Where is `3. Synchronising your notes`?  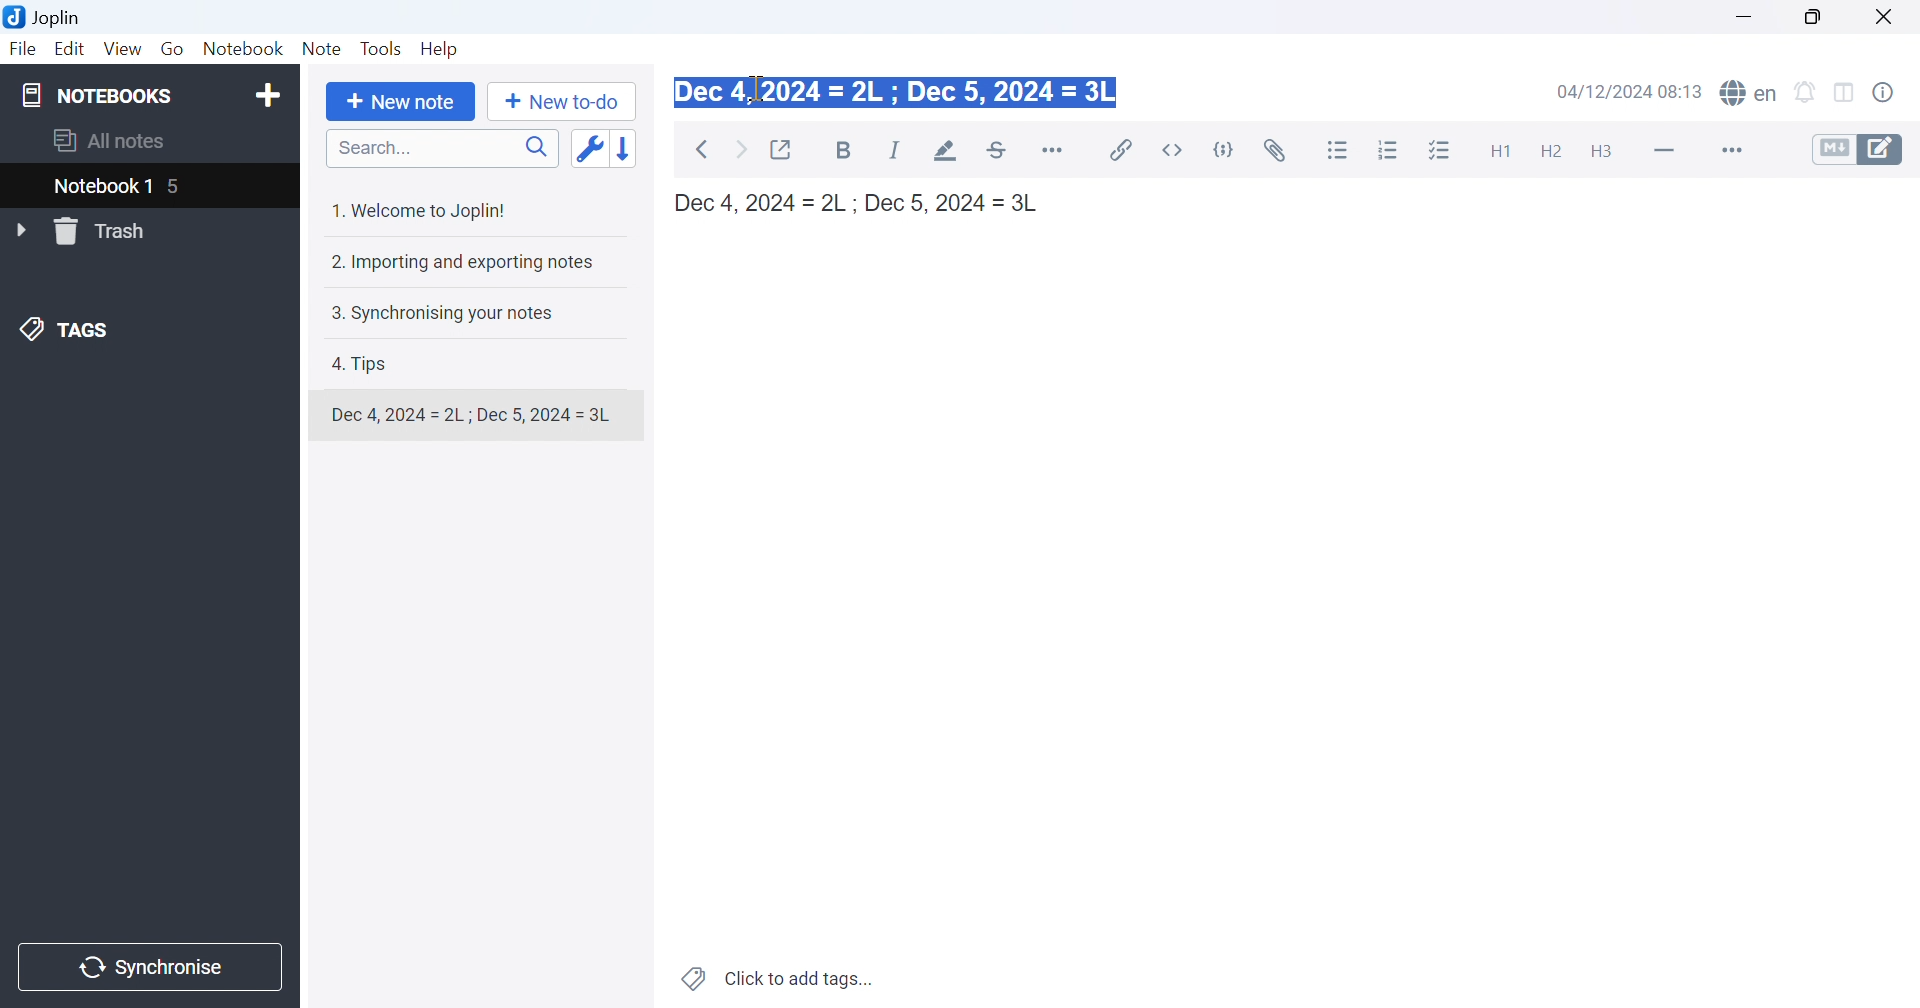
3. Synchronising your notes is located at coordinates (447, 311).